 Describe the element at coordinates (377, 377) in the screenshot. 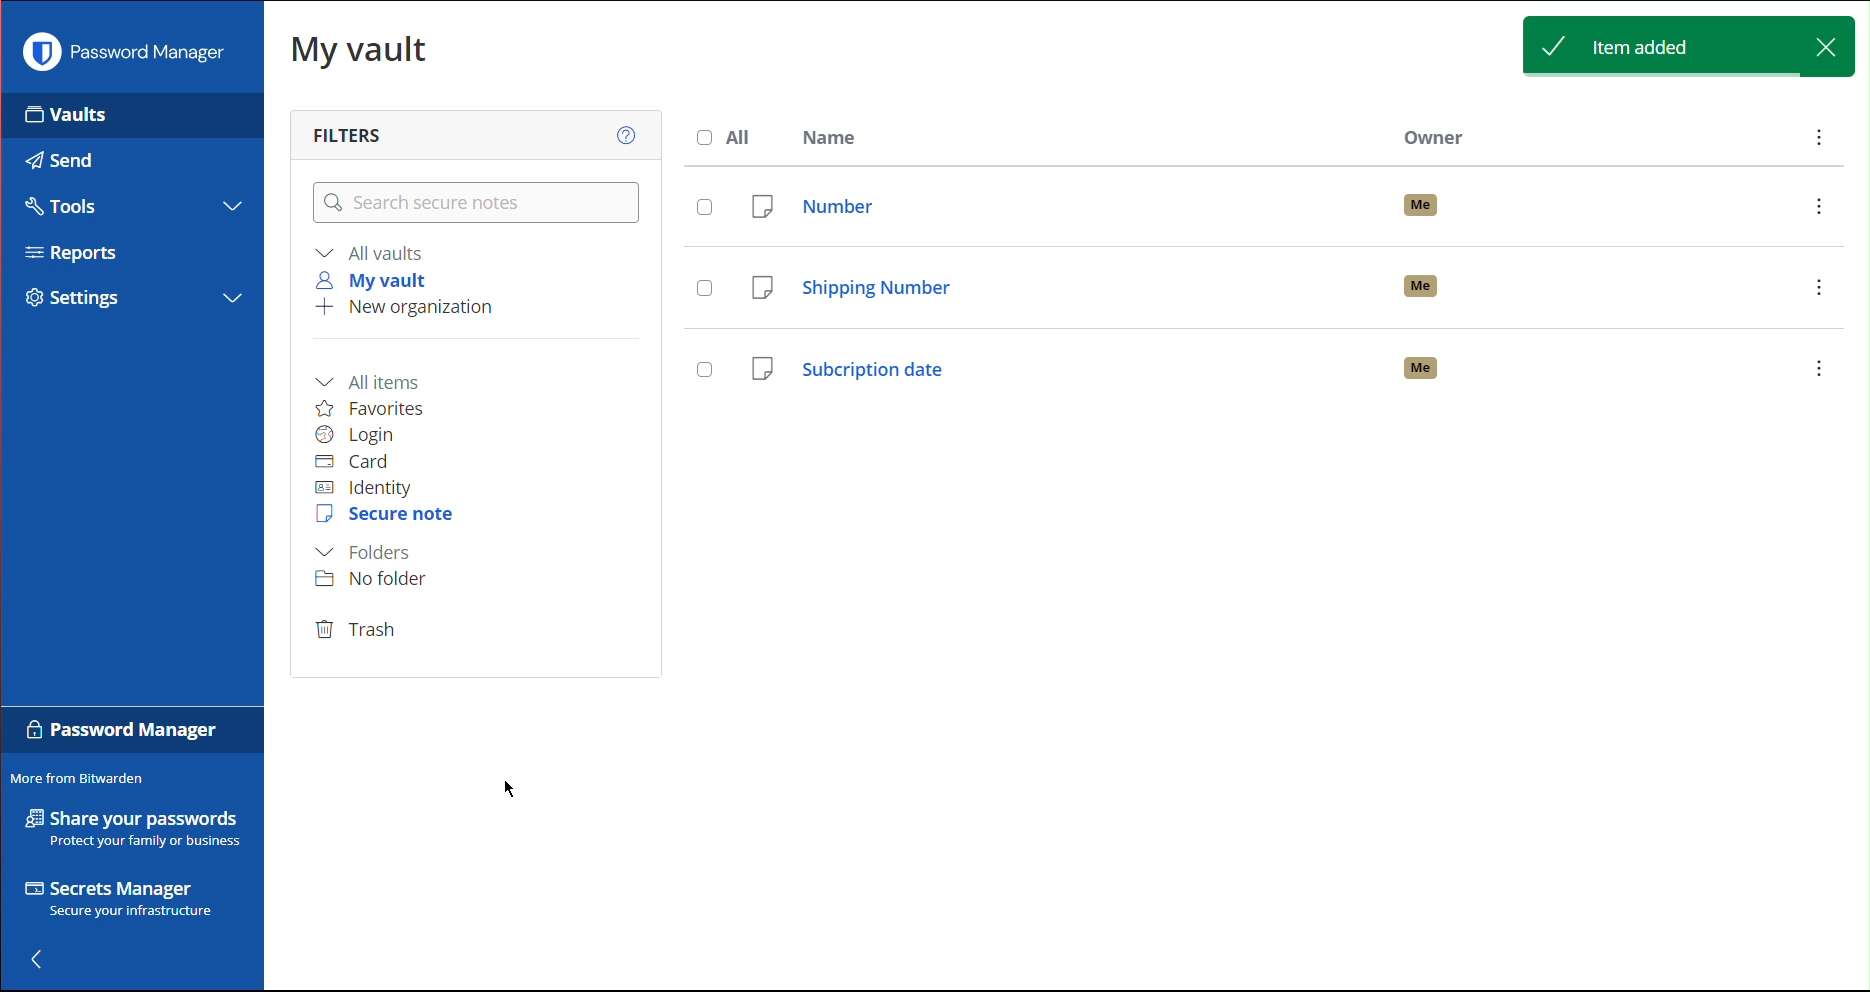

I see `All items` at that location.